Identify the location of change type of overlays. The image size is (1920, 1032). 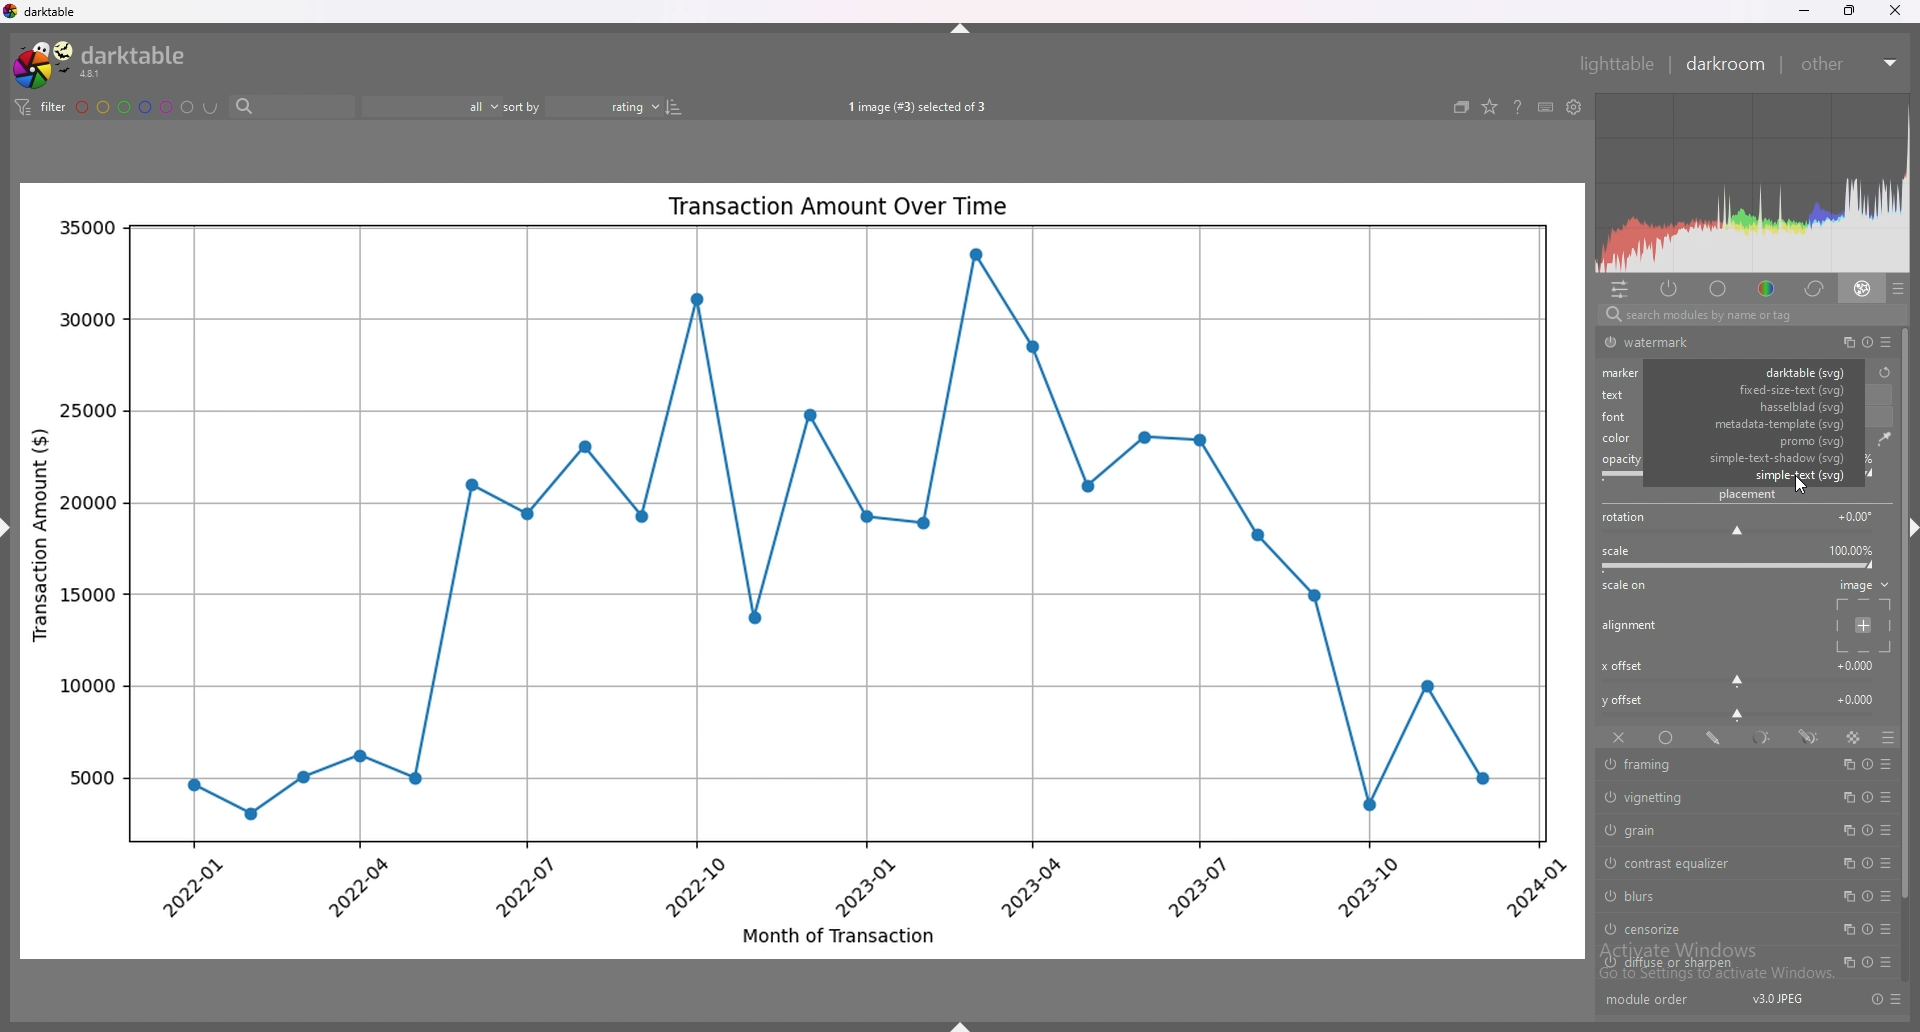
(1491, 108).